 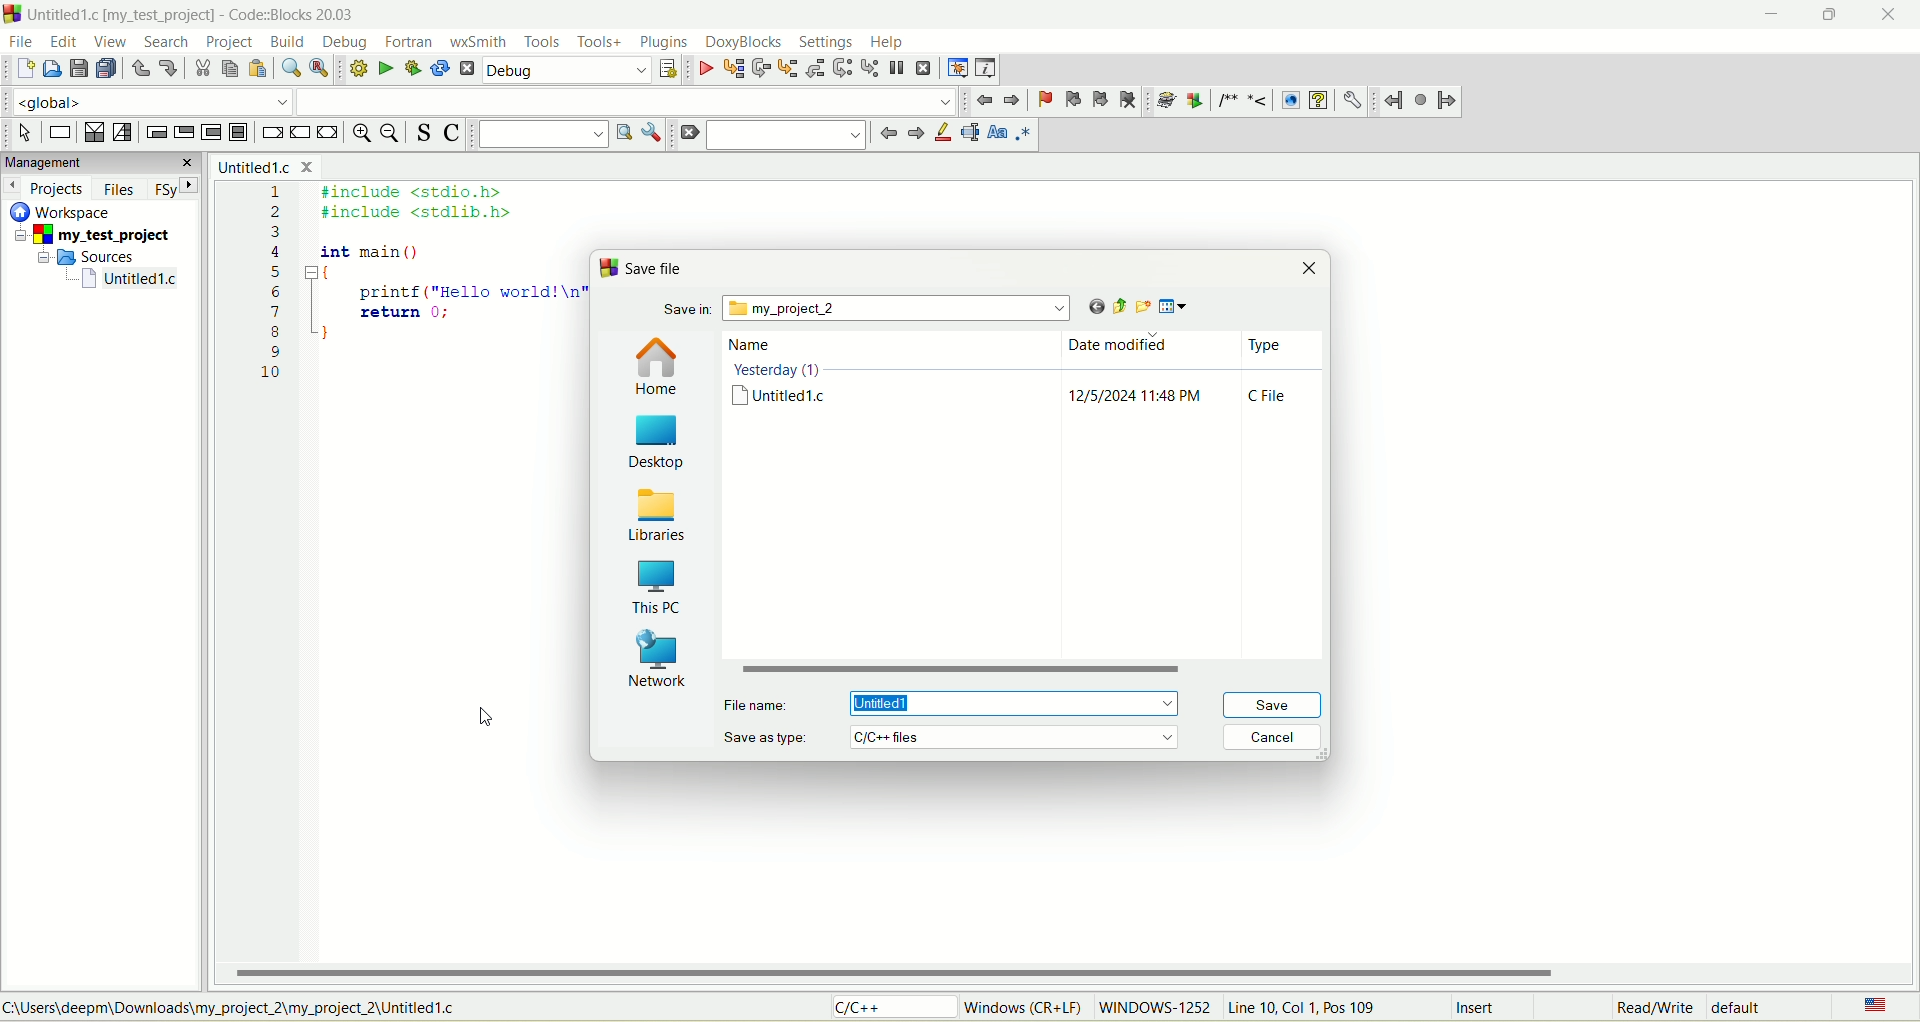 What do you see at coordinates (622, 132) in the screenshot?
I see `run search` at bounding box center [622, 132].